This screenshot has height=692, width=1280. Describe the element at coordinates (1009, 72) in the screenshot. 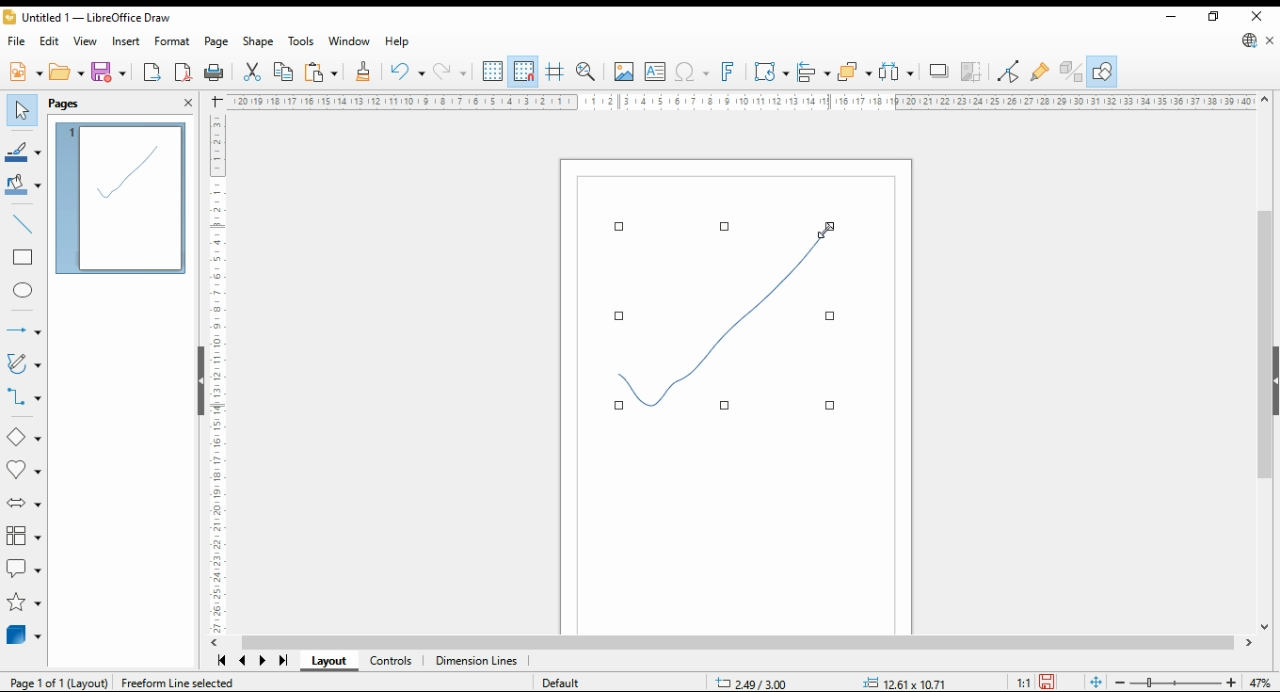

I see `toggle endpoint edit mode` at that location.